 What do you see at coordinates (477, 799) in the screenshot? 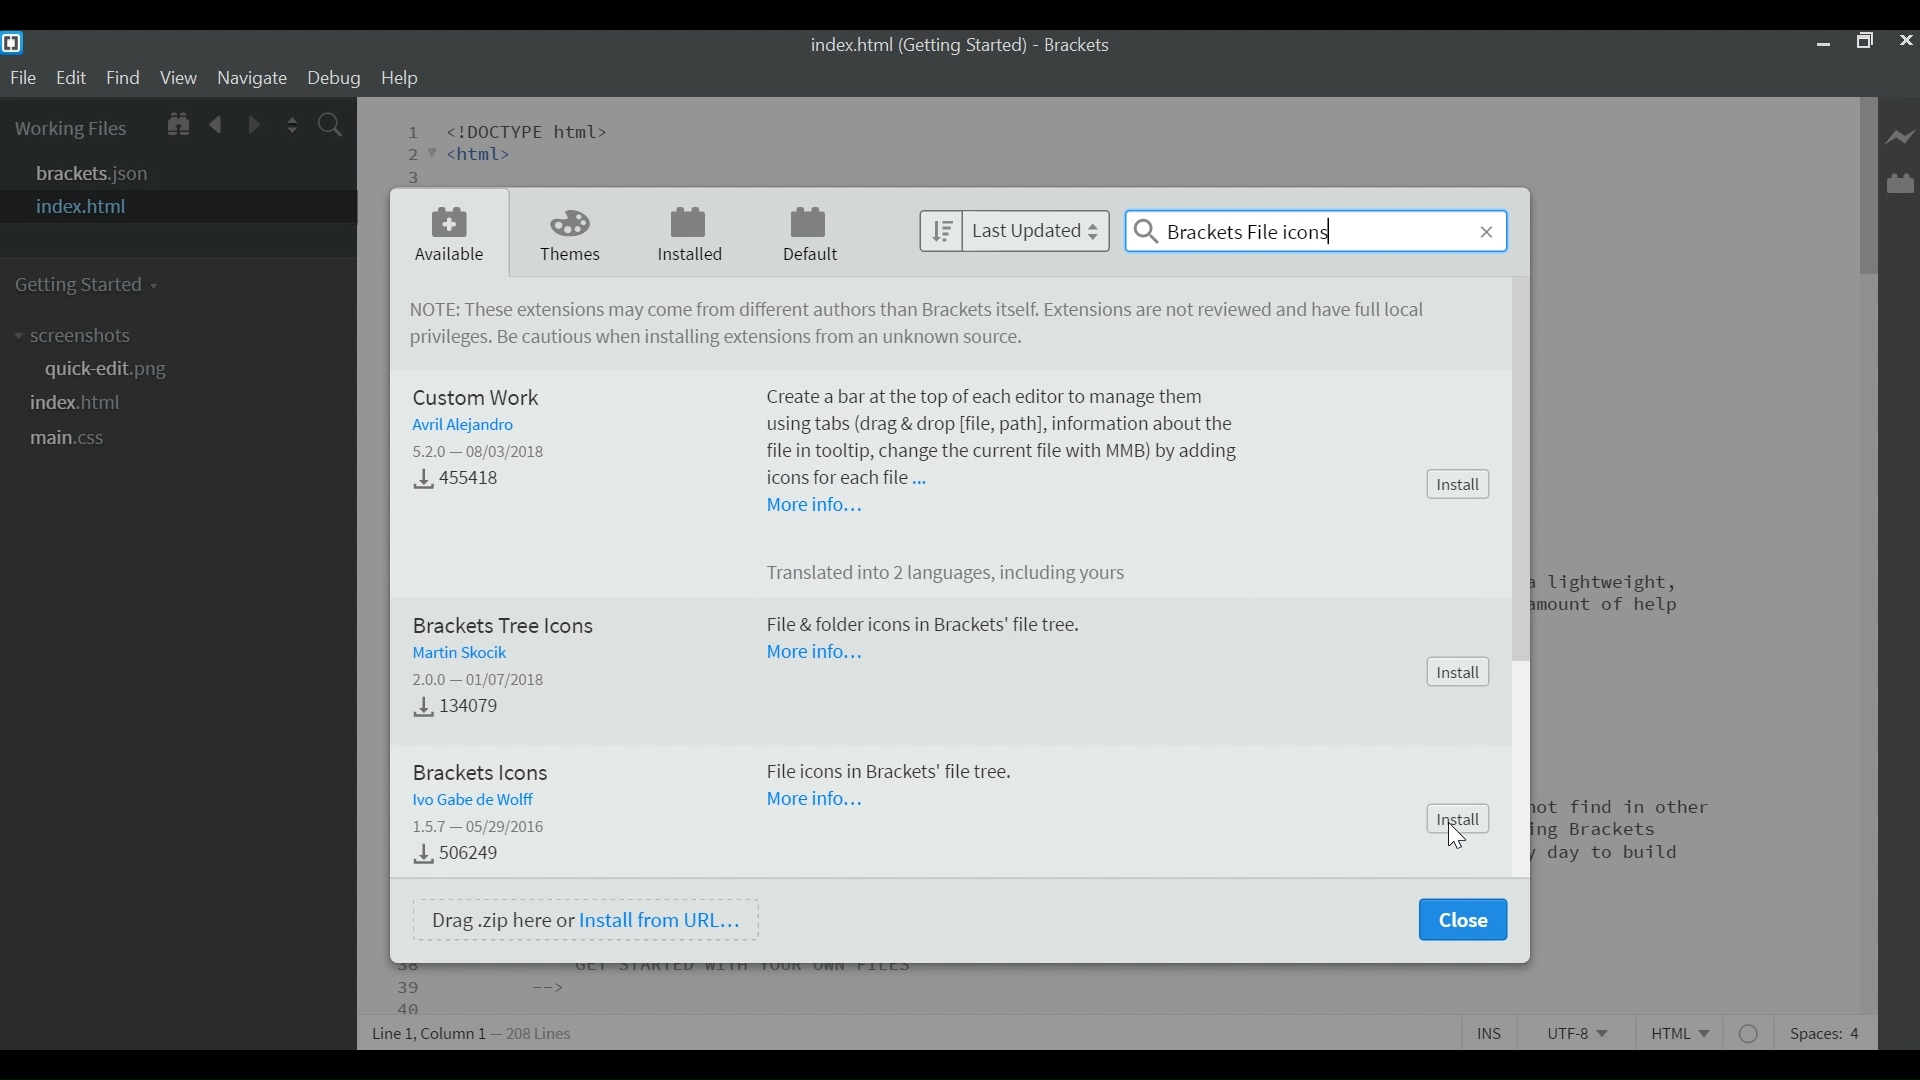
I see `Author` at bounding box center [477, 799].